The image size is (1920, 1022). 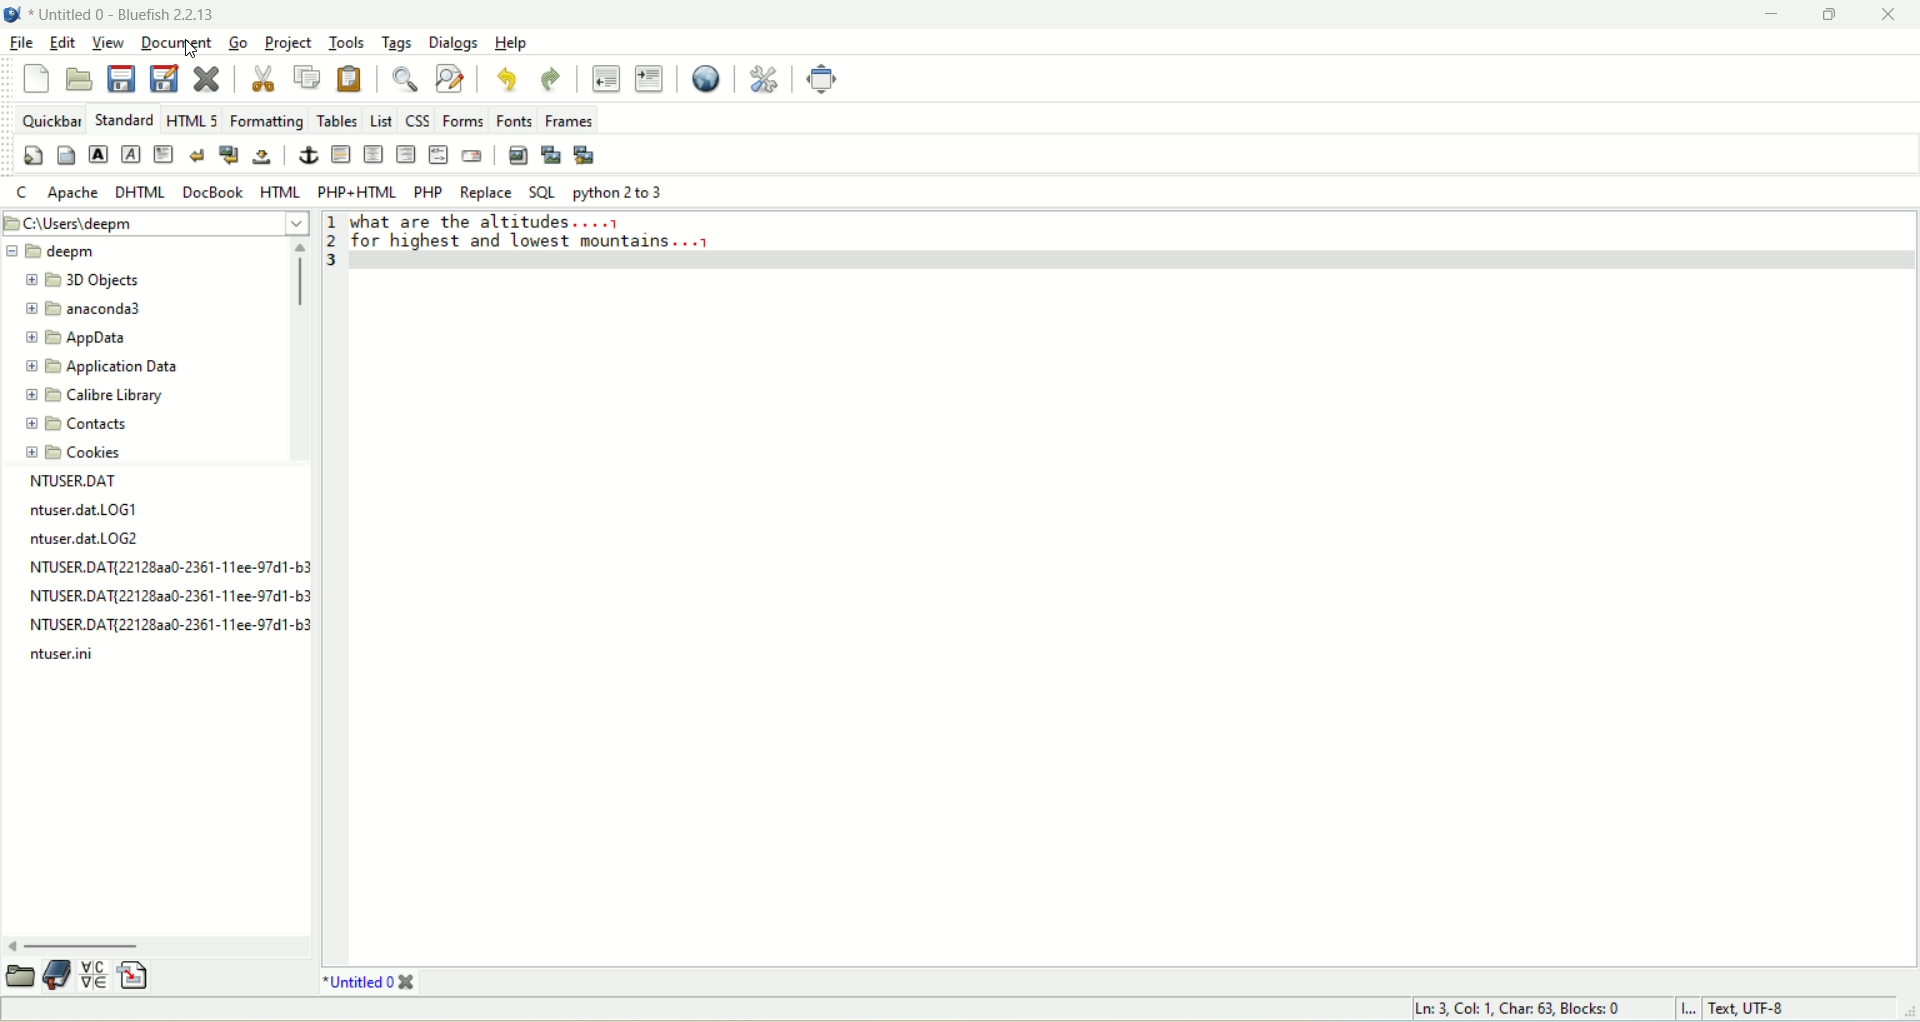 I want to click on break and clear, so click(x=230, y=155).